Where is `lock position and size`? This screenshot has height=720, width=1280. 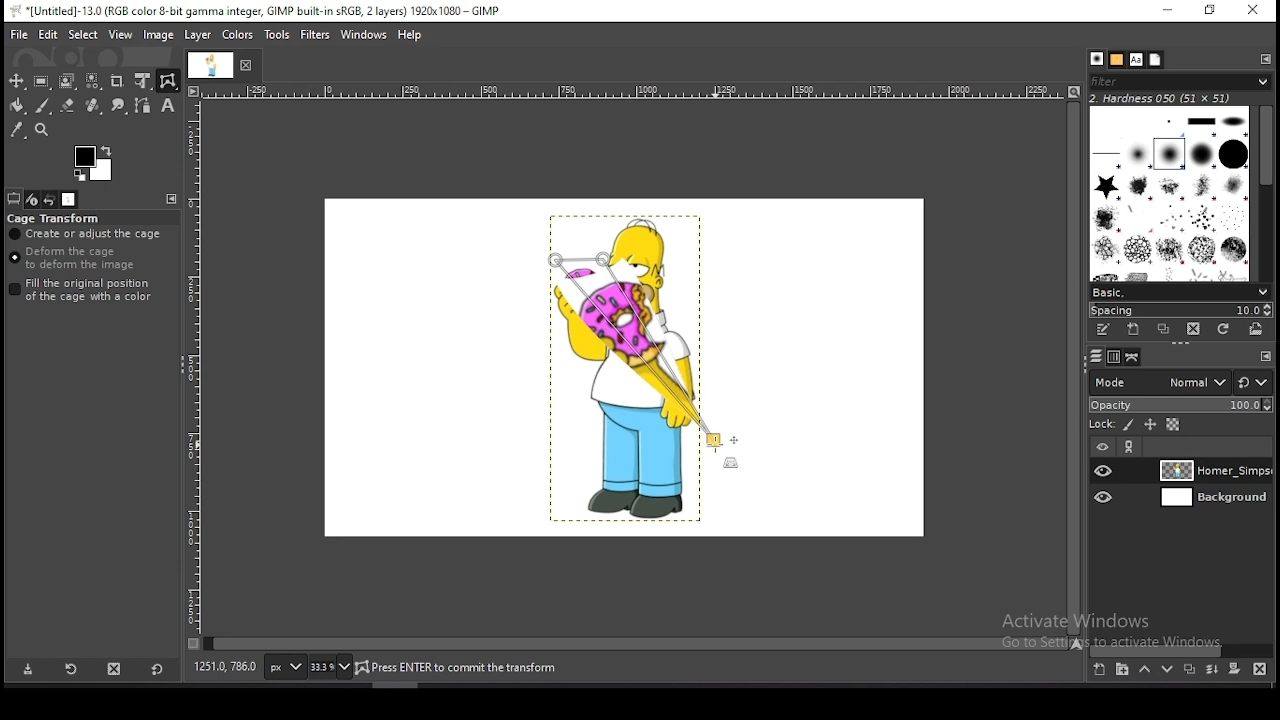 lock position and size is located at coordinates (1149, 425).